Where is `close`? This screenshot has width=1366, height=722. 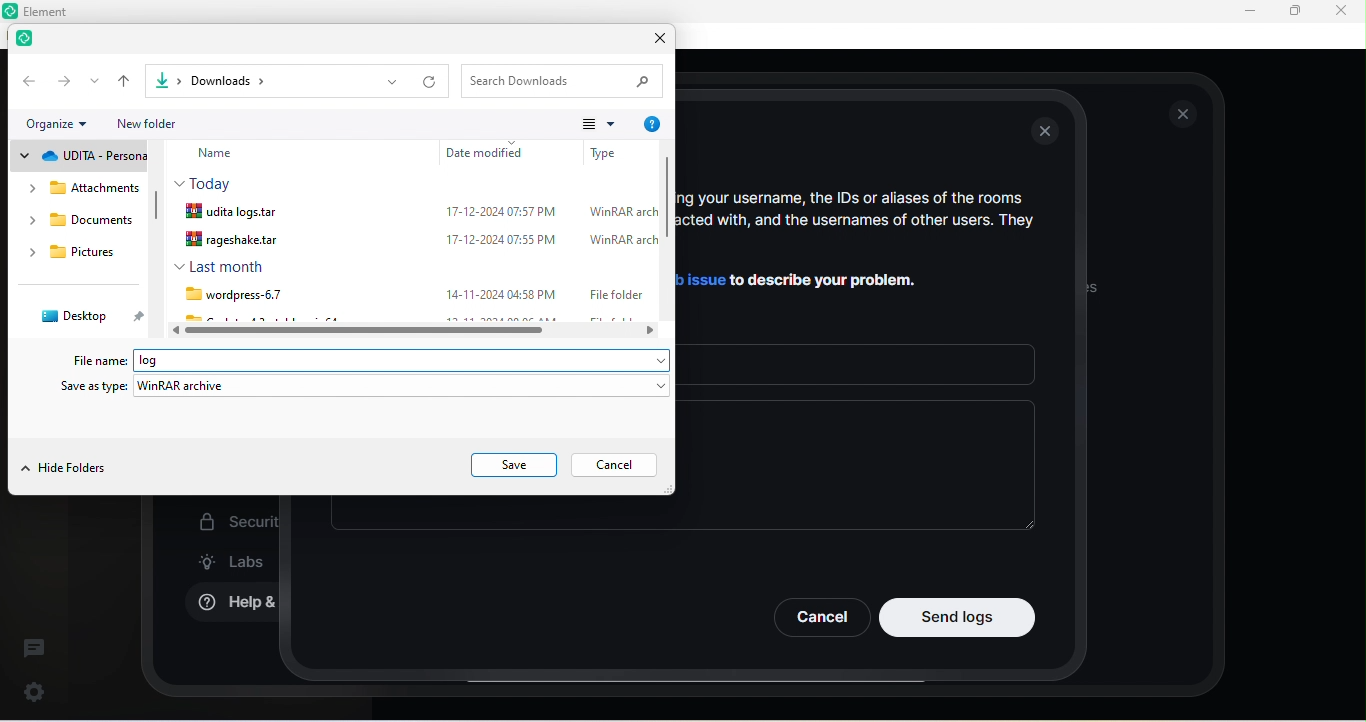
close is located at coordinates (1184, 114).